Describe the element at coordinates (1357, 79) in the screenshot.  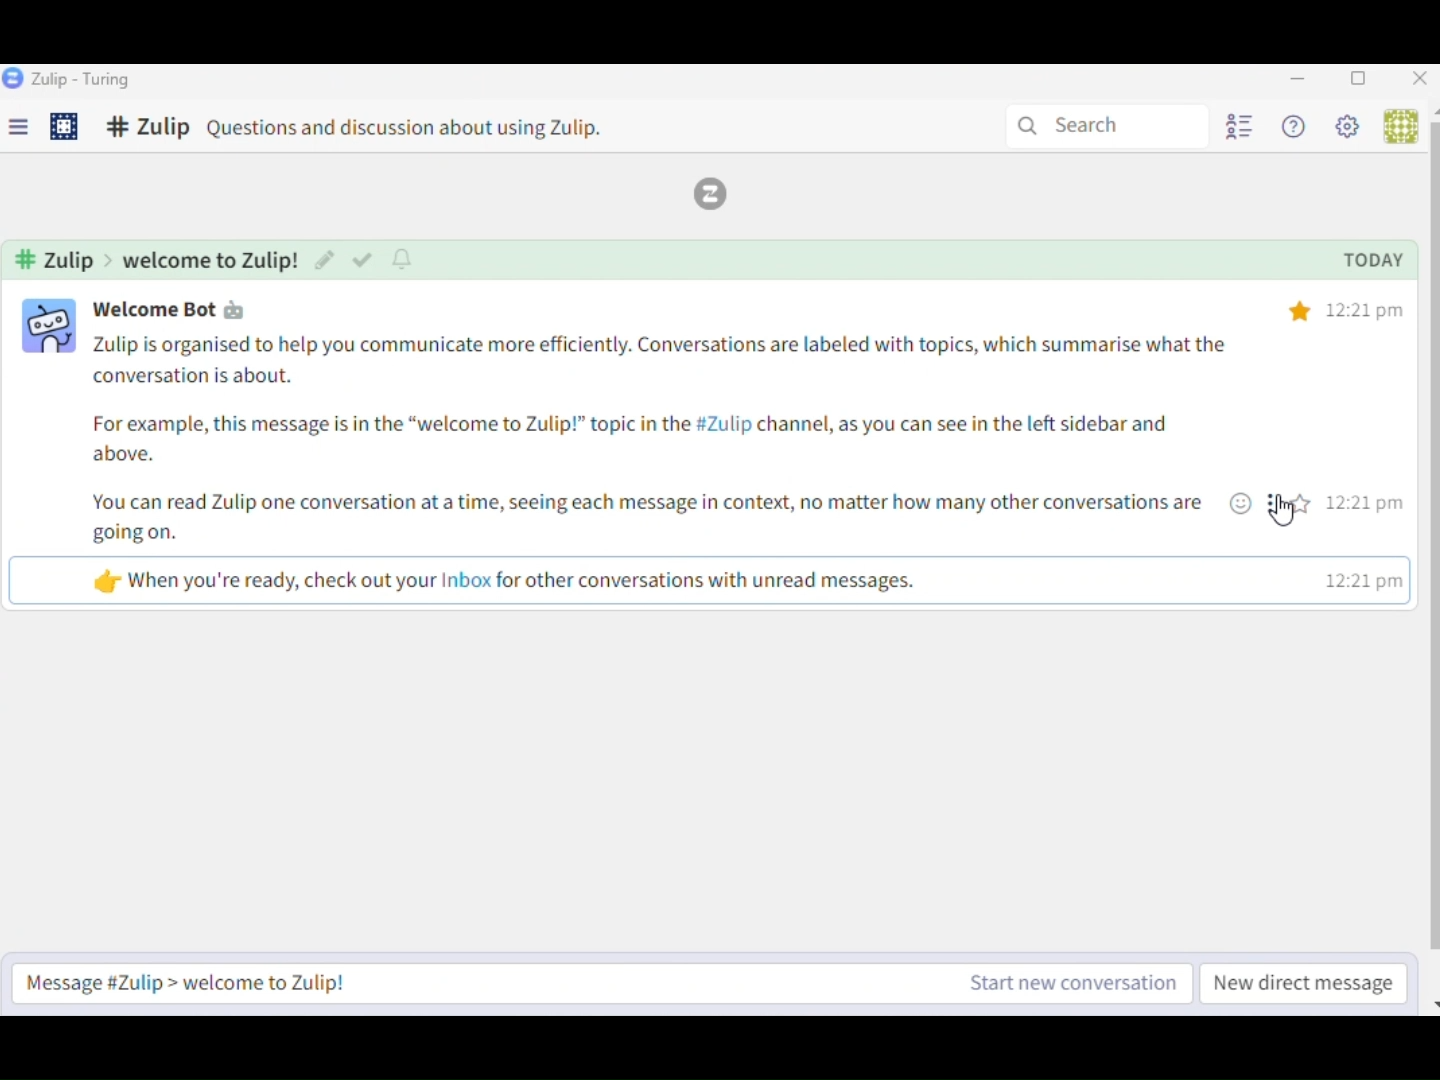
I see `Box` at that location.